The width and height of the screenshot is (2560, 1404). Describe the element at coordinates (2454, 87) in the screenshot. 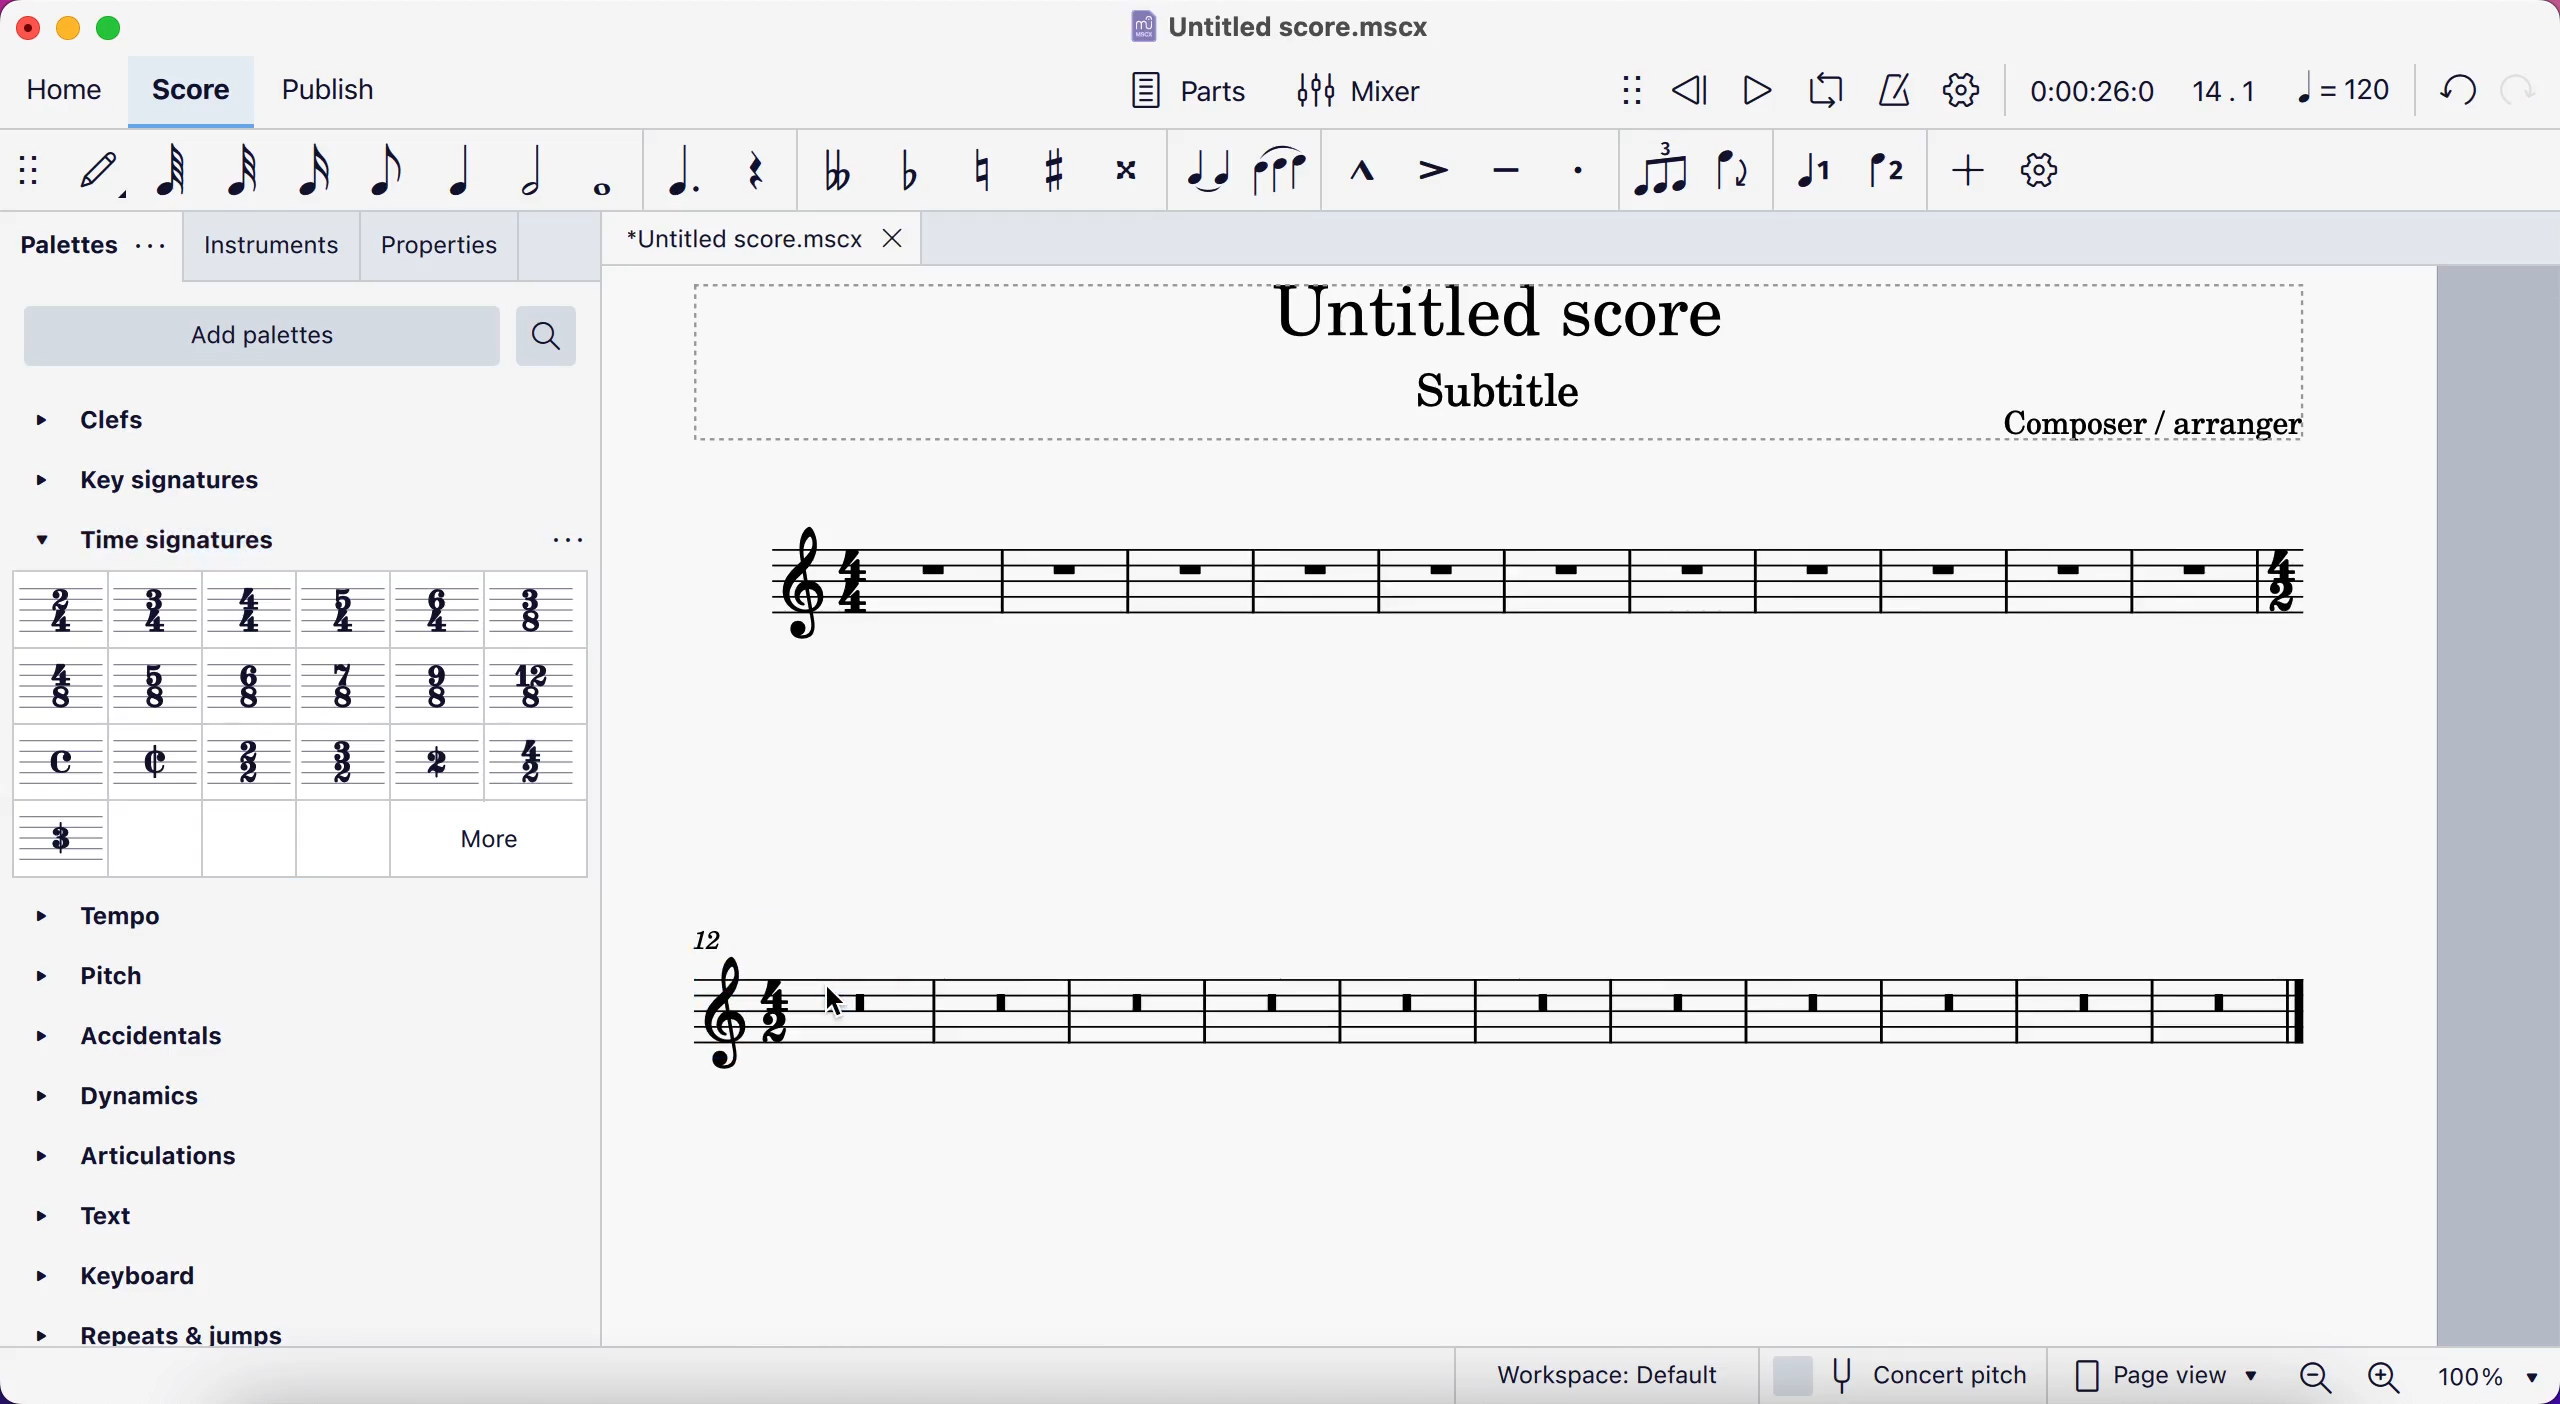

I see `undo` at that location.